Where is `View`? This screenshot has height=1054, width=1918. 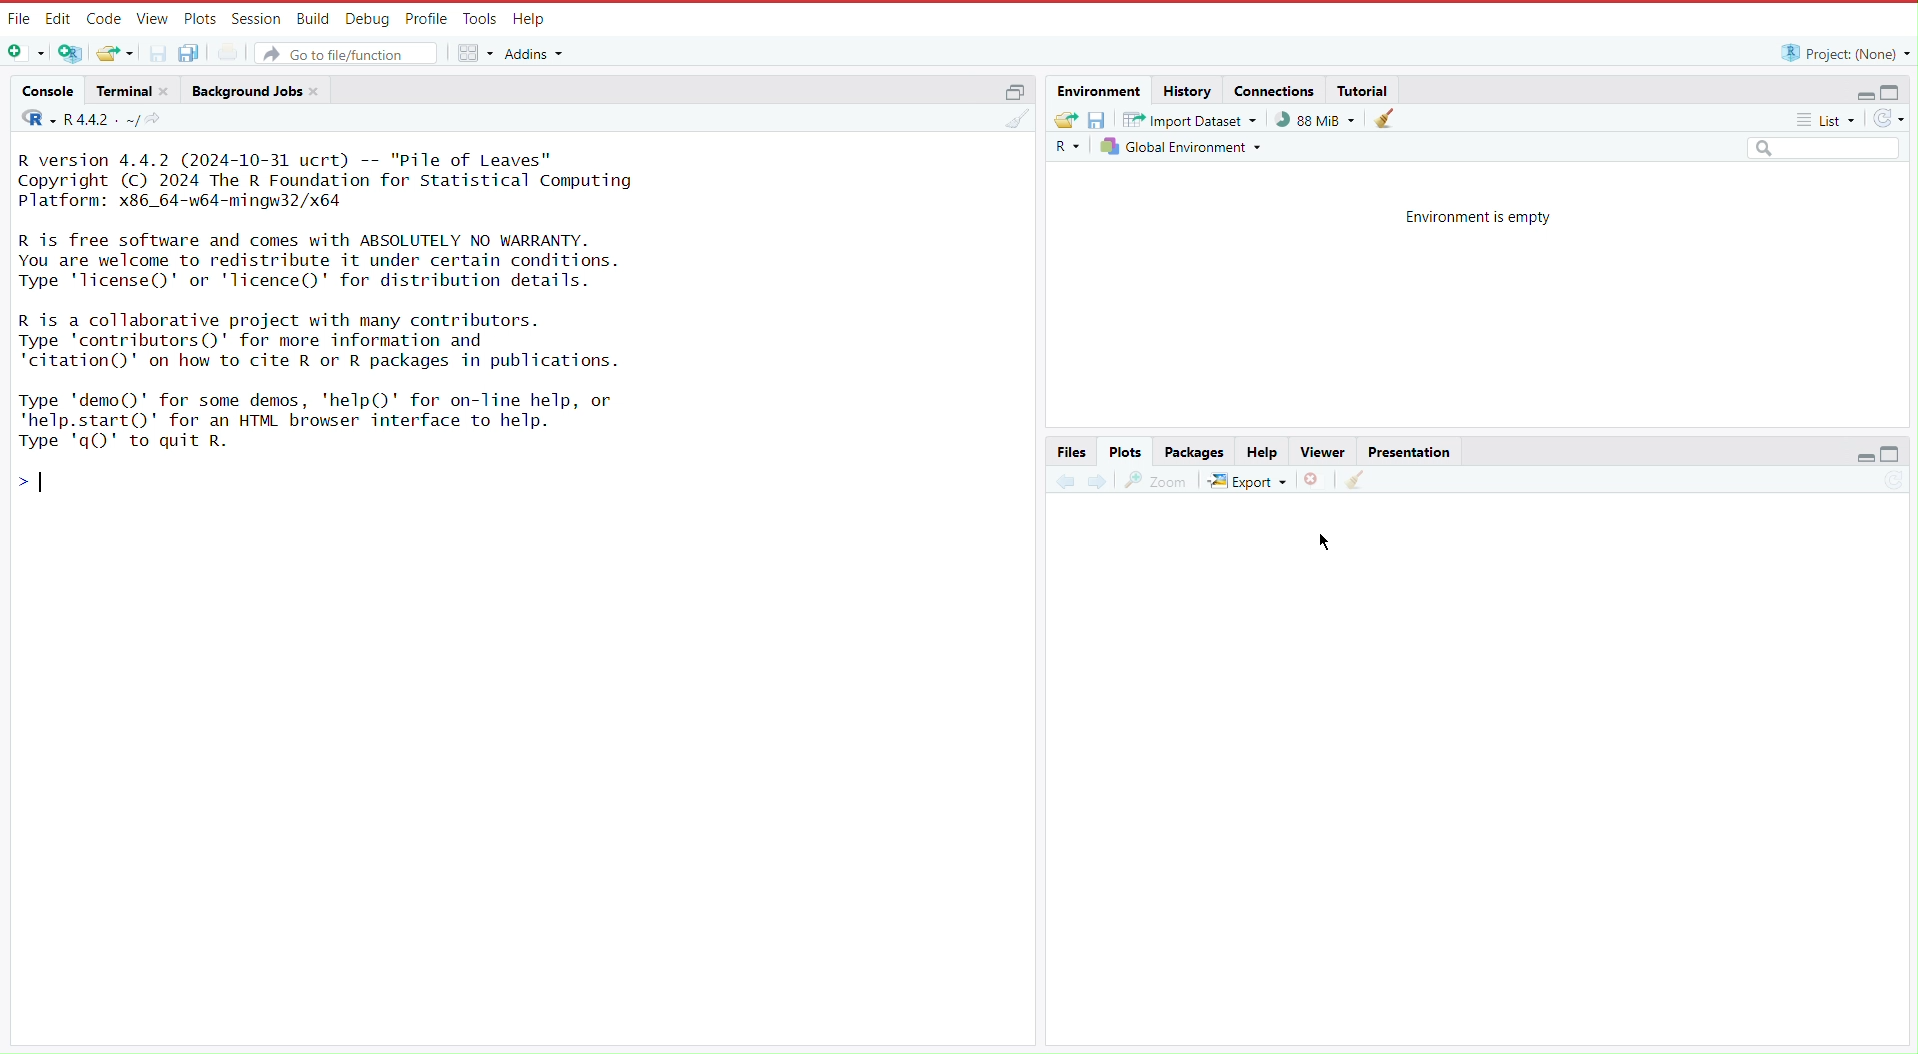 View is located at coordinates (150, 19).